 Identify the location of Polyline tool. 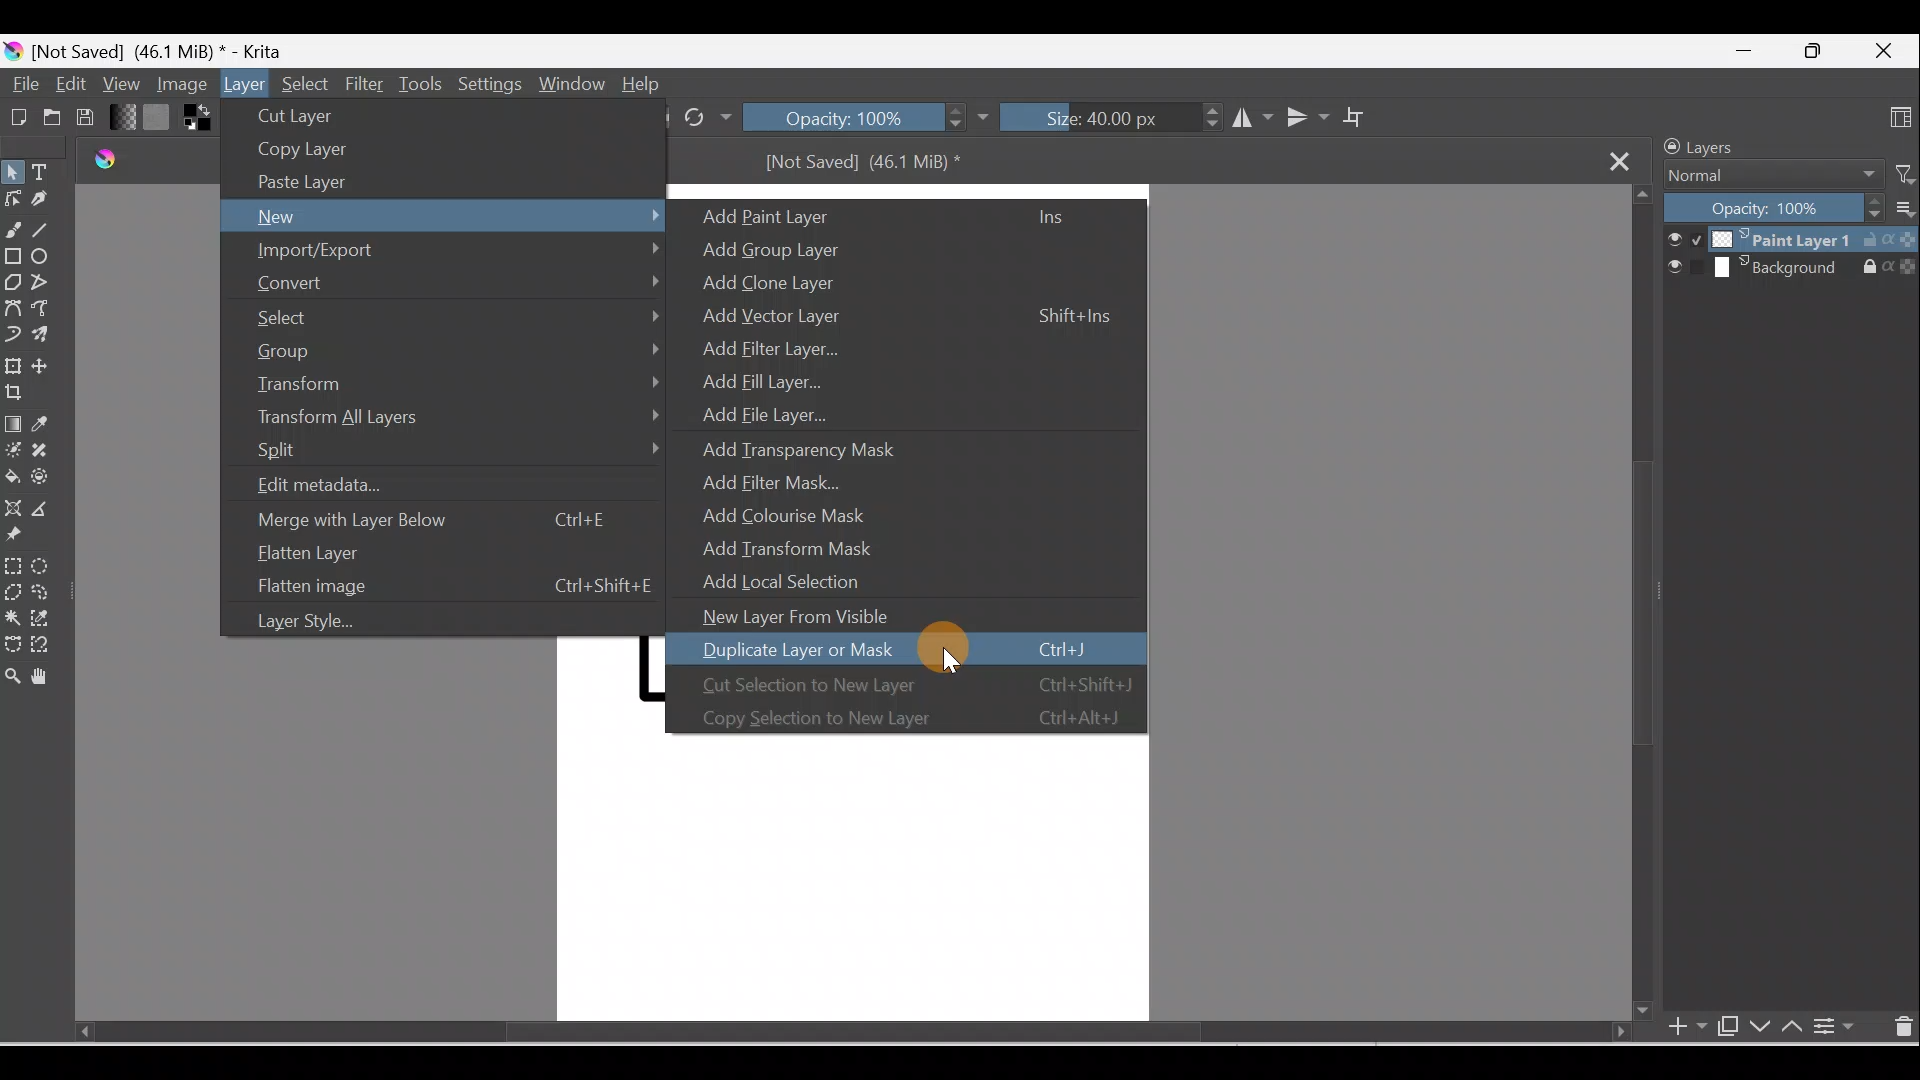
(49, 285).